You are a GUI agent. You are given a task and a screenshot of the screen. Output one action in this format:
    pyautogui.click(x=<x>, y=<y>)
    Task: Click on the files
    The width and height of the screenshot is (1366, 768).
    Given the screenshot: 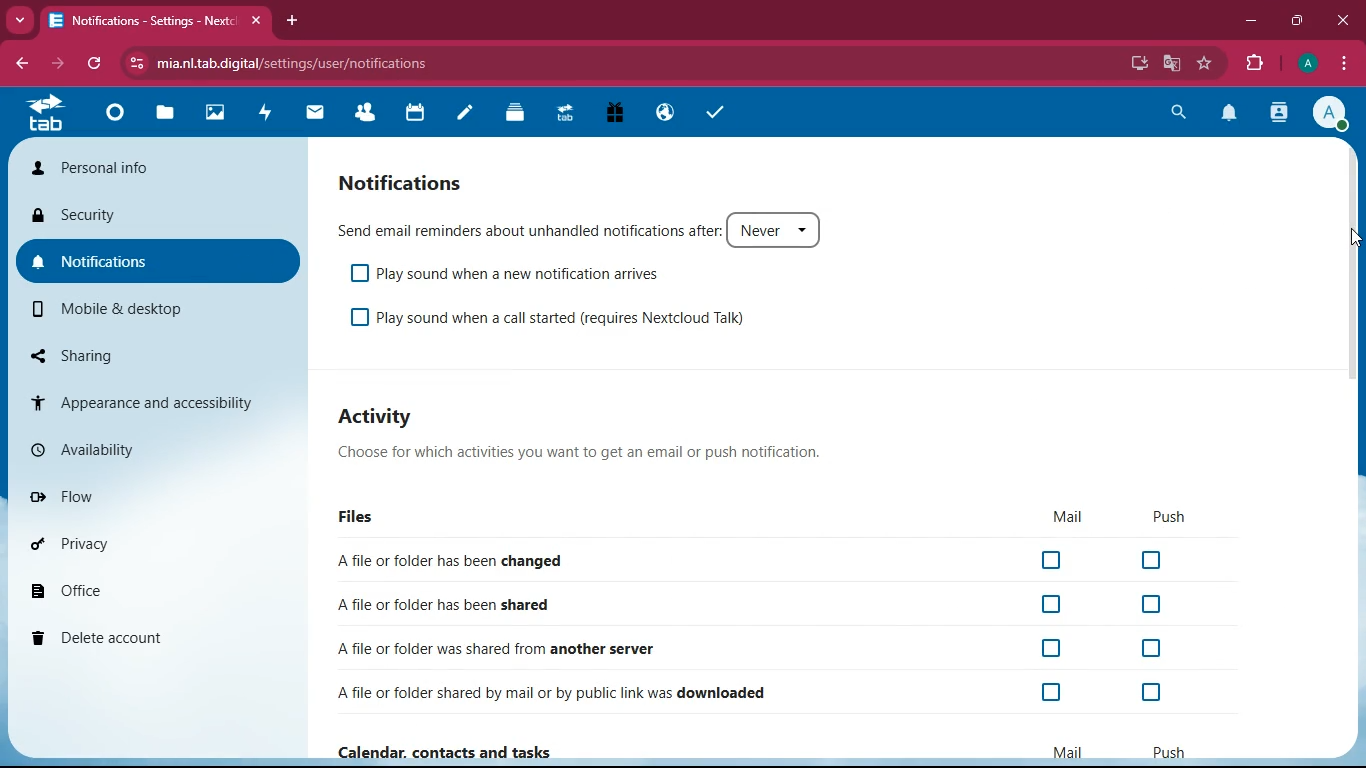 What is the action you would take?
    pyautogui.click(x=362, y=521)
    